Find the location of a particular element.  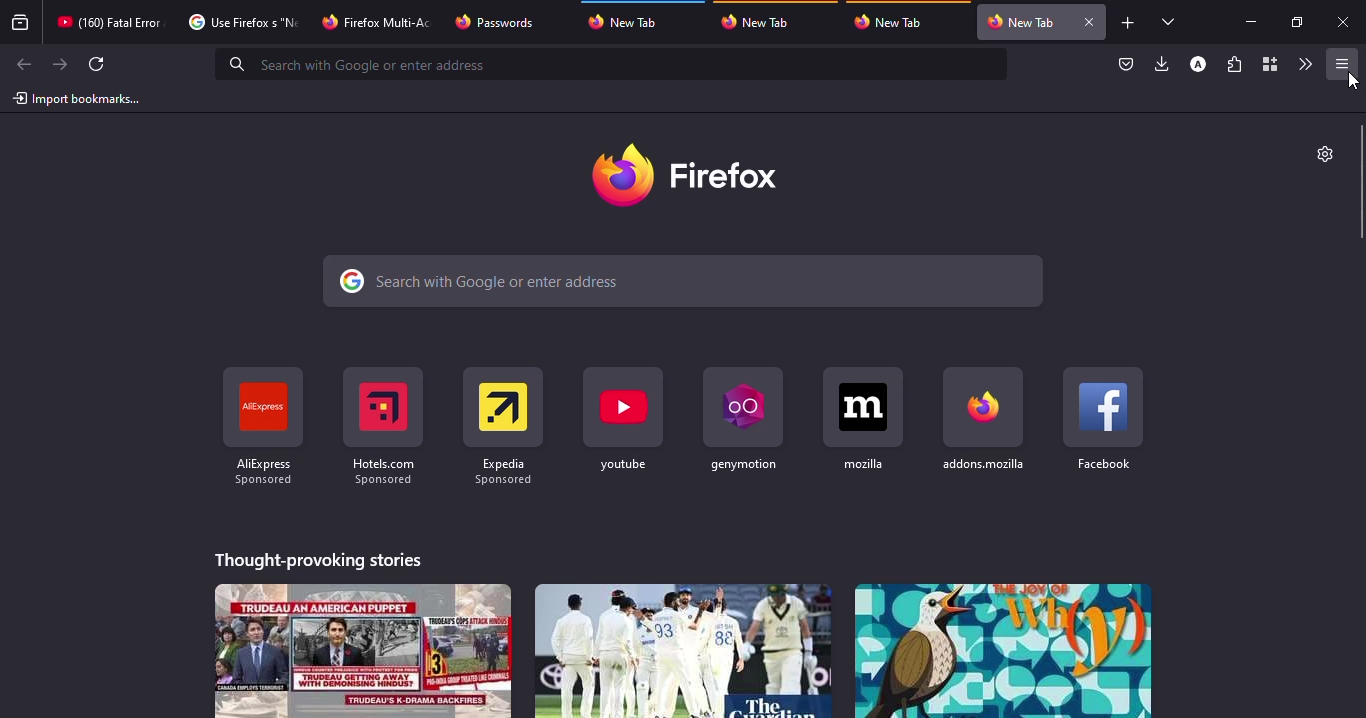

shortcut is located at coordinates (740, 417).